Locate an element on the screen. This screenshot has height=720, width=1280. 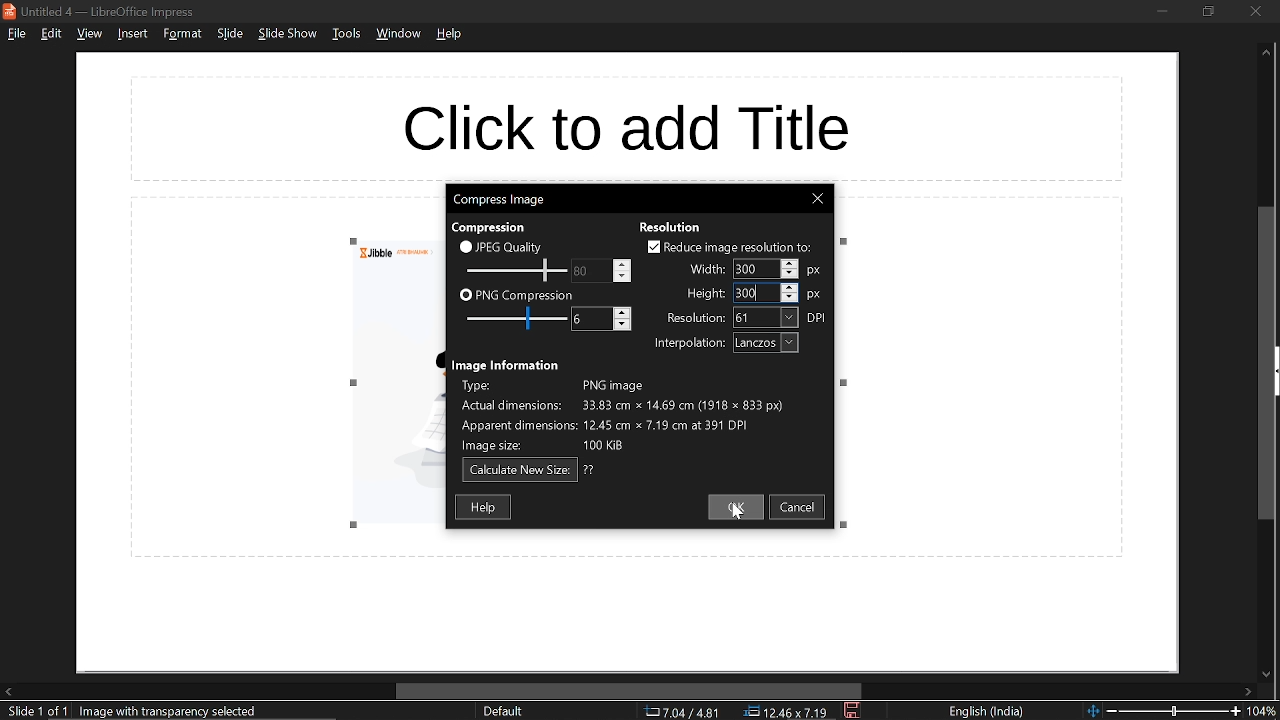
current window is located at coordinates (500, 200).